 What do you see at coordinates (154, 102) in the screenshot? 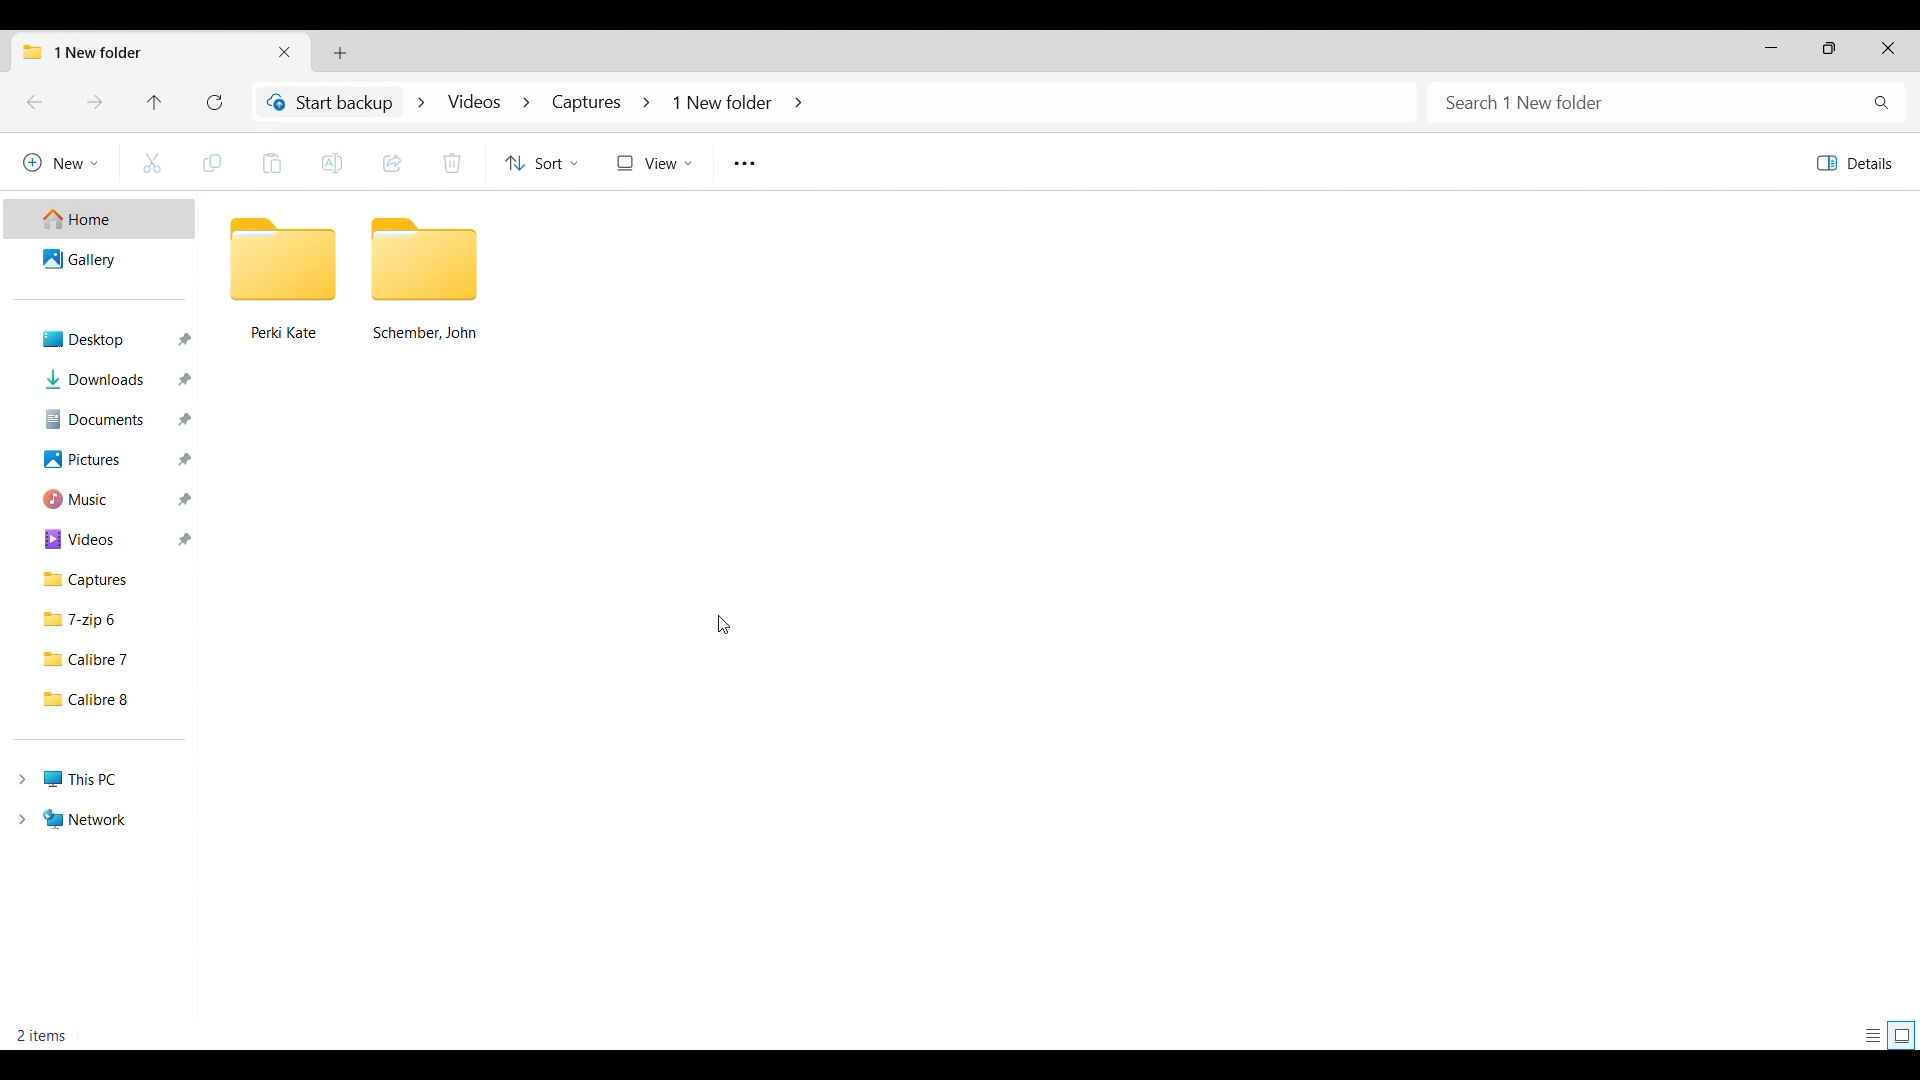
I see `Move to previous folder` at bounding box center [154, 102].